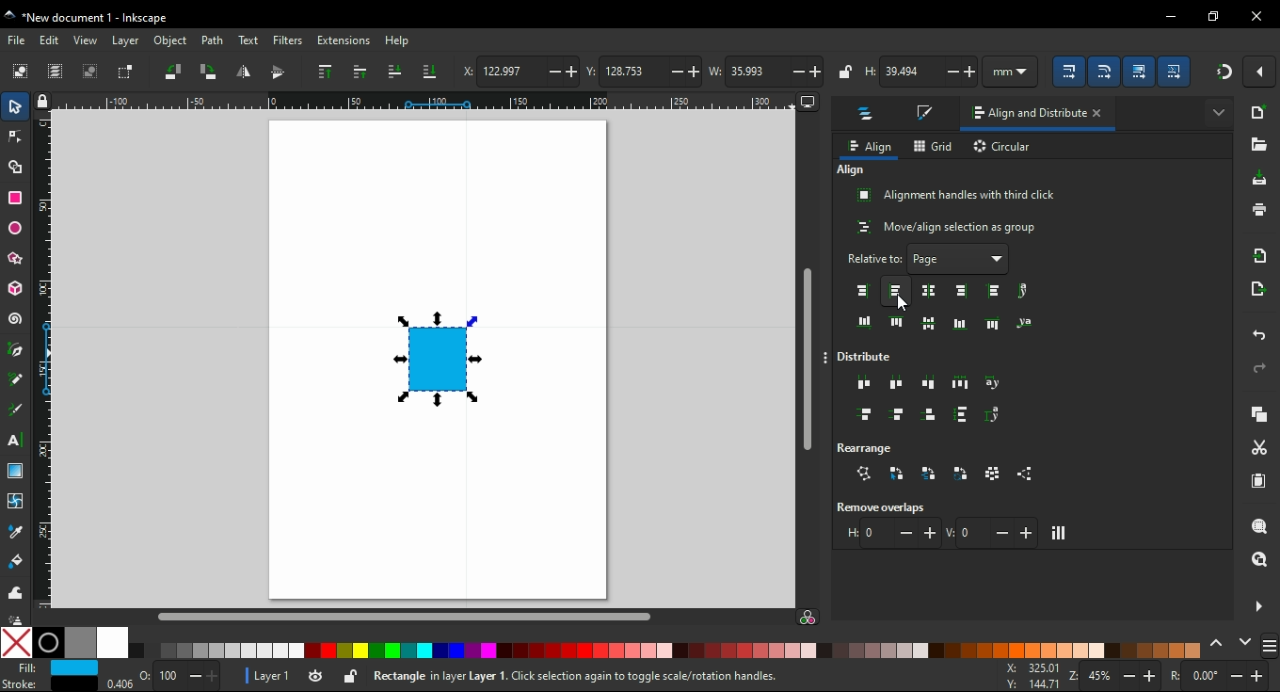  Describe the element at coordinates (17, 592) in the screenshot. I see `tweak tool` at that location.